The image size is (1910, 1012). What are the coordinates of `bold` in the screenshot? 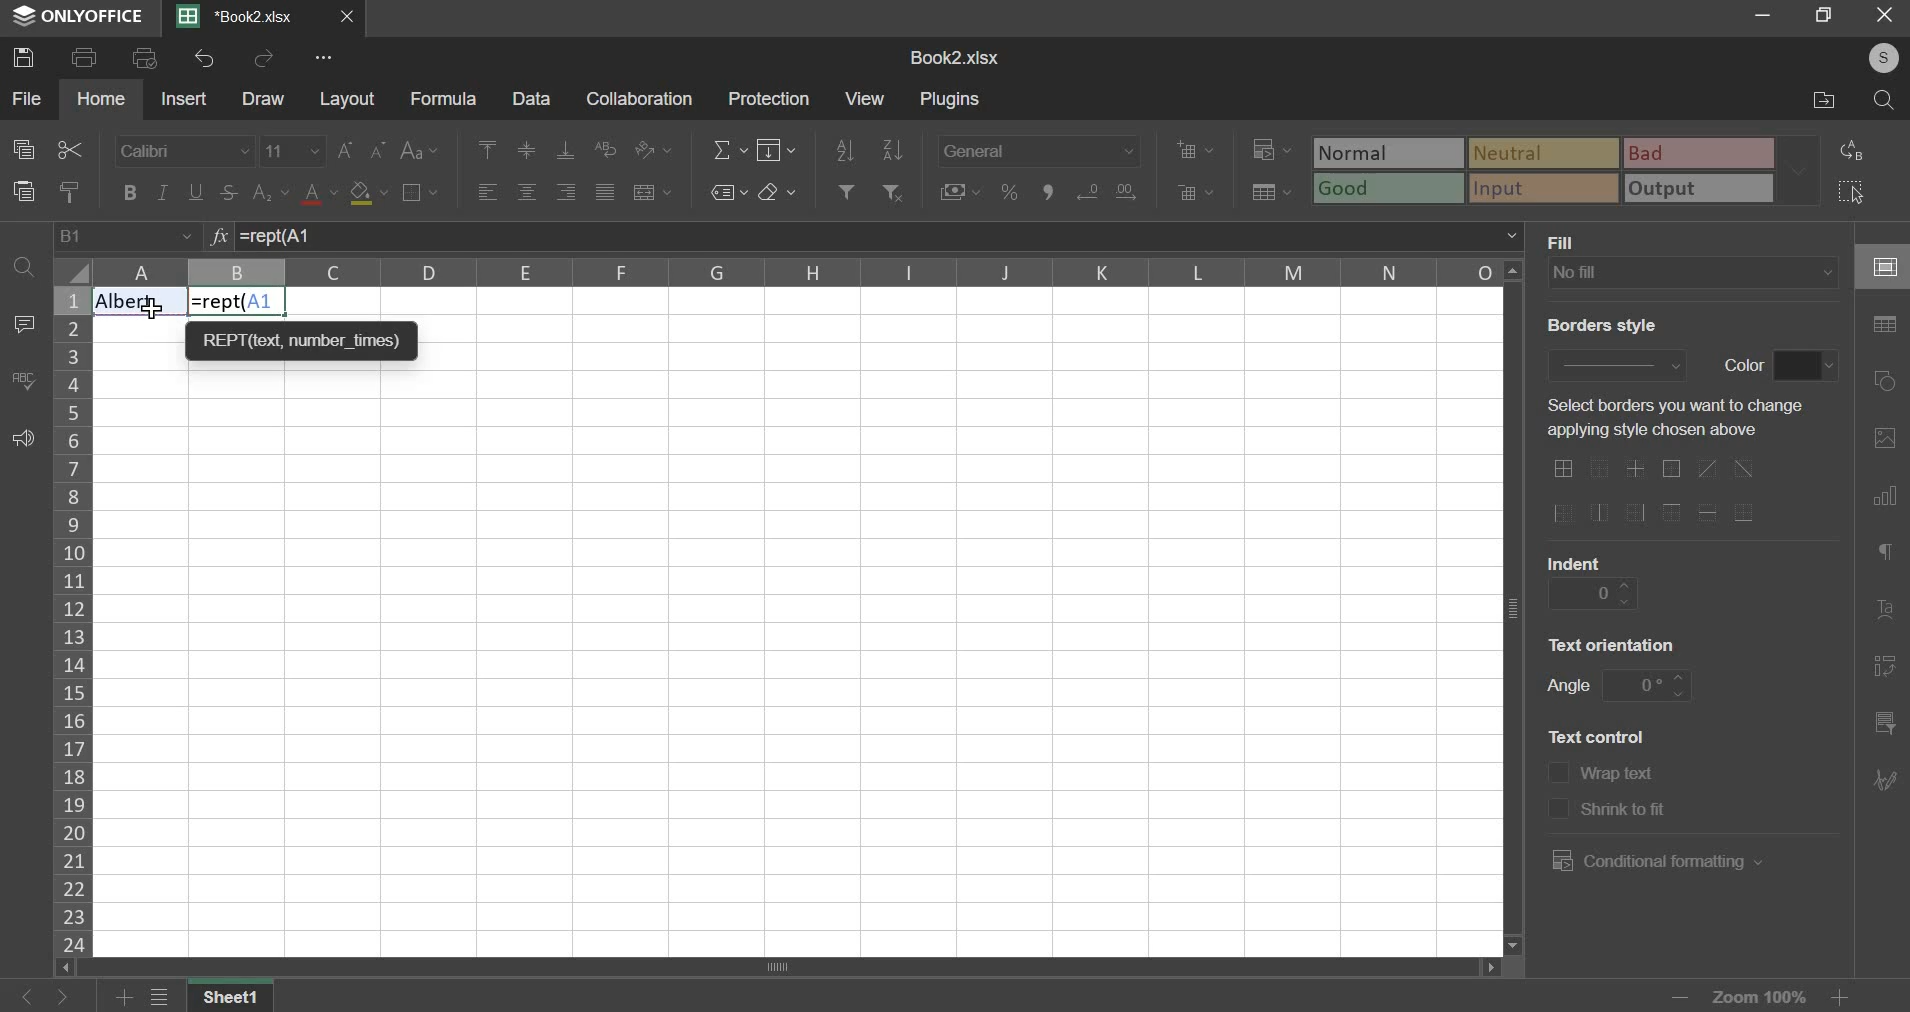 It's located at (129, 192).